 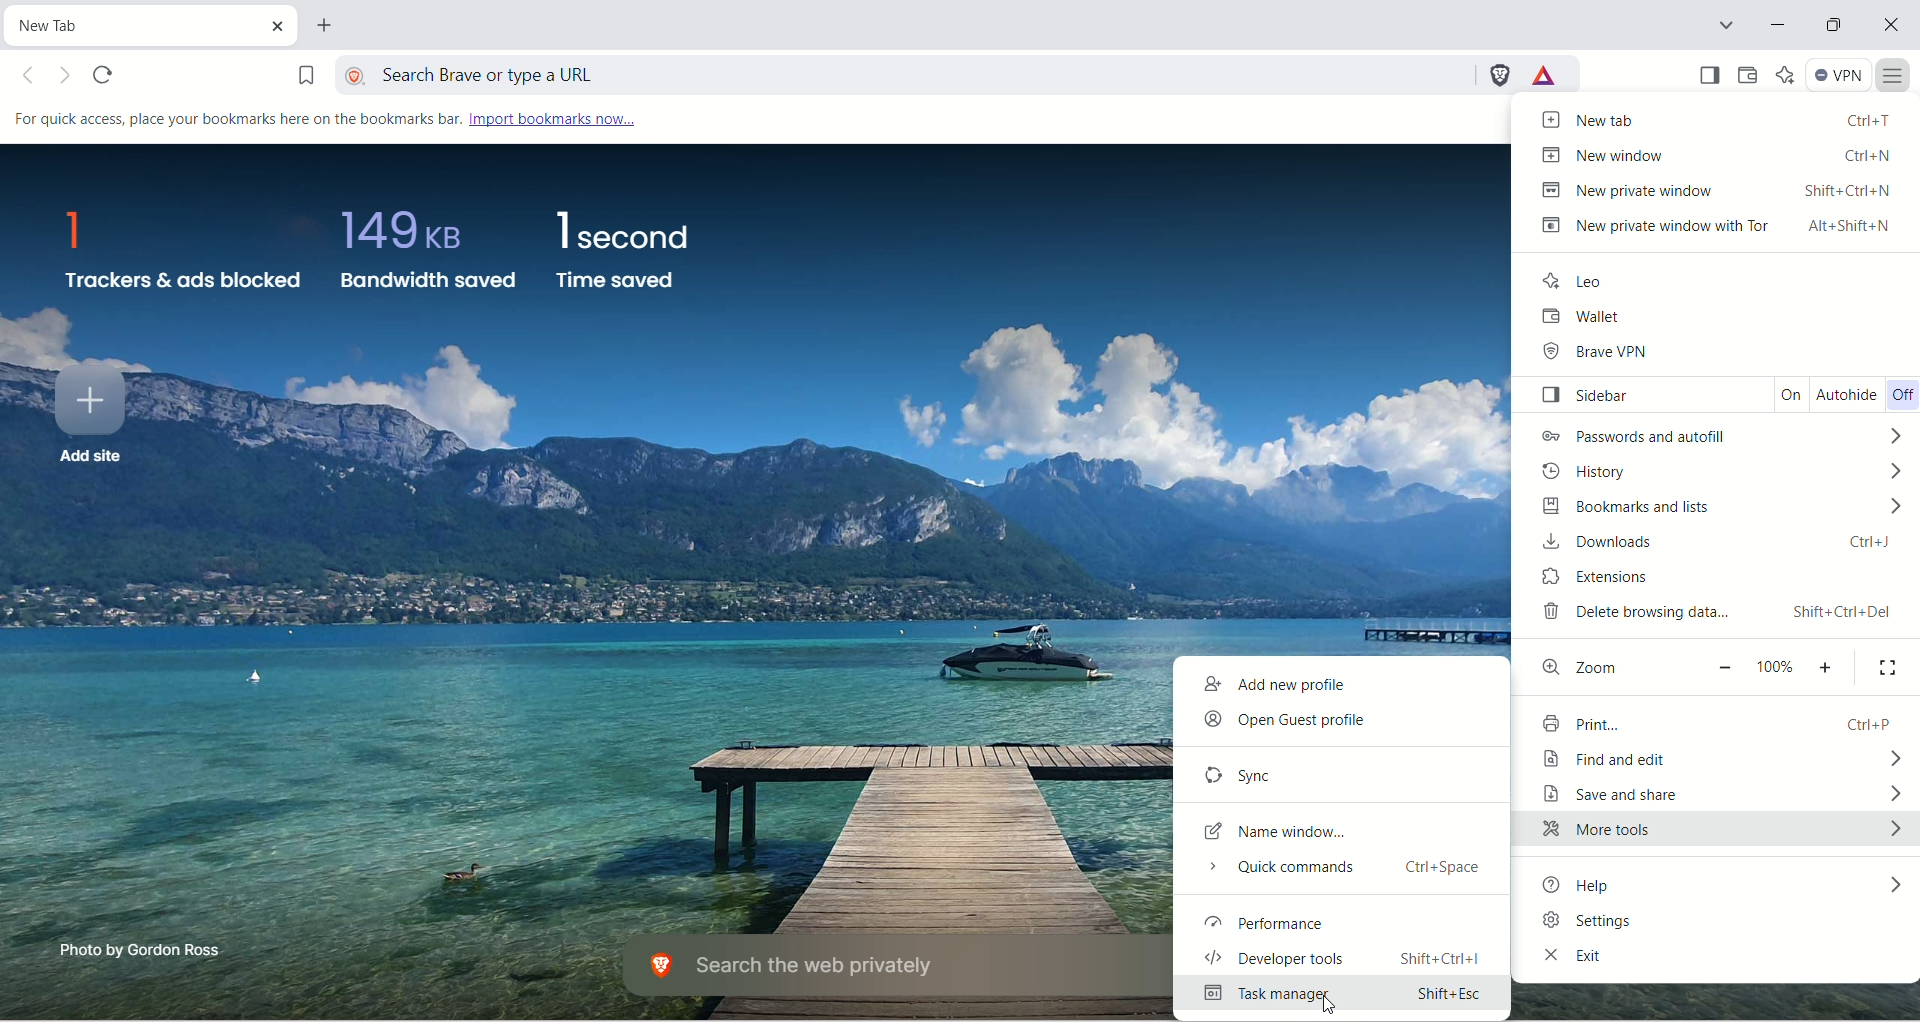 I want to click on maximize, so click(x=1834, y=23).